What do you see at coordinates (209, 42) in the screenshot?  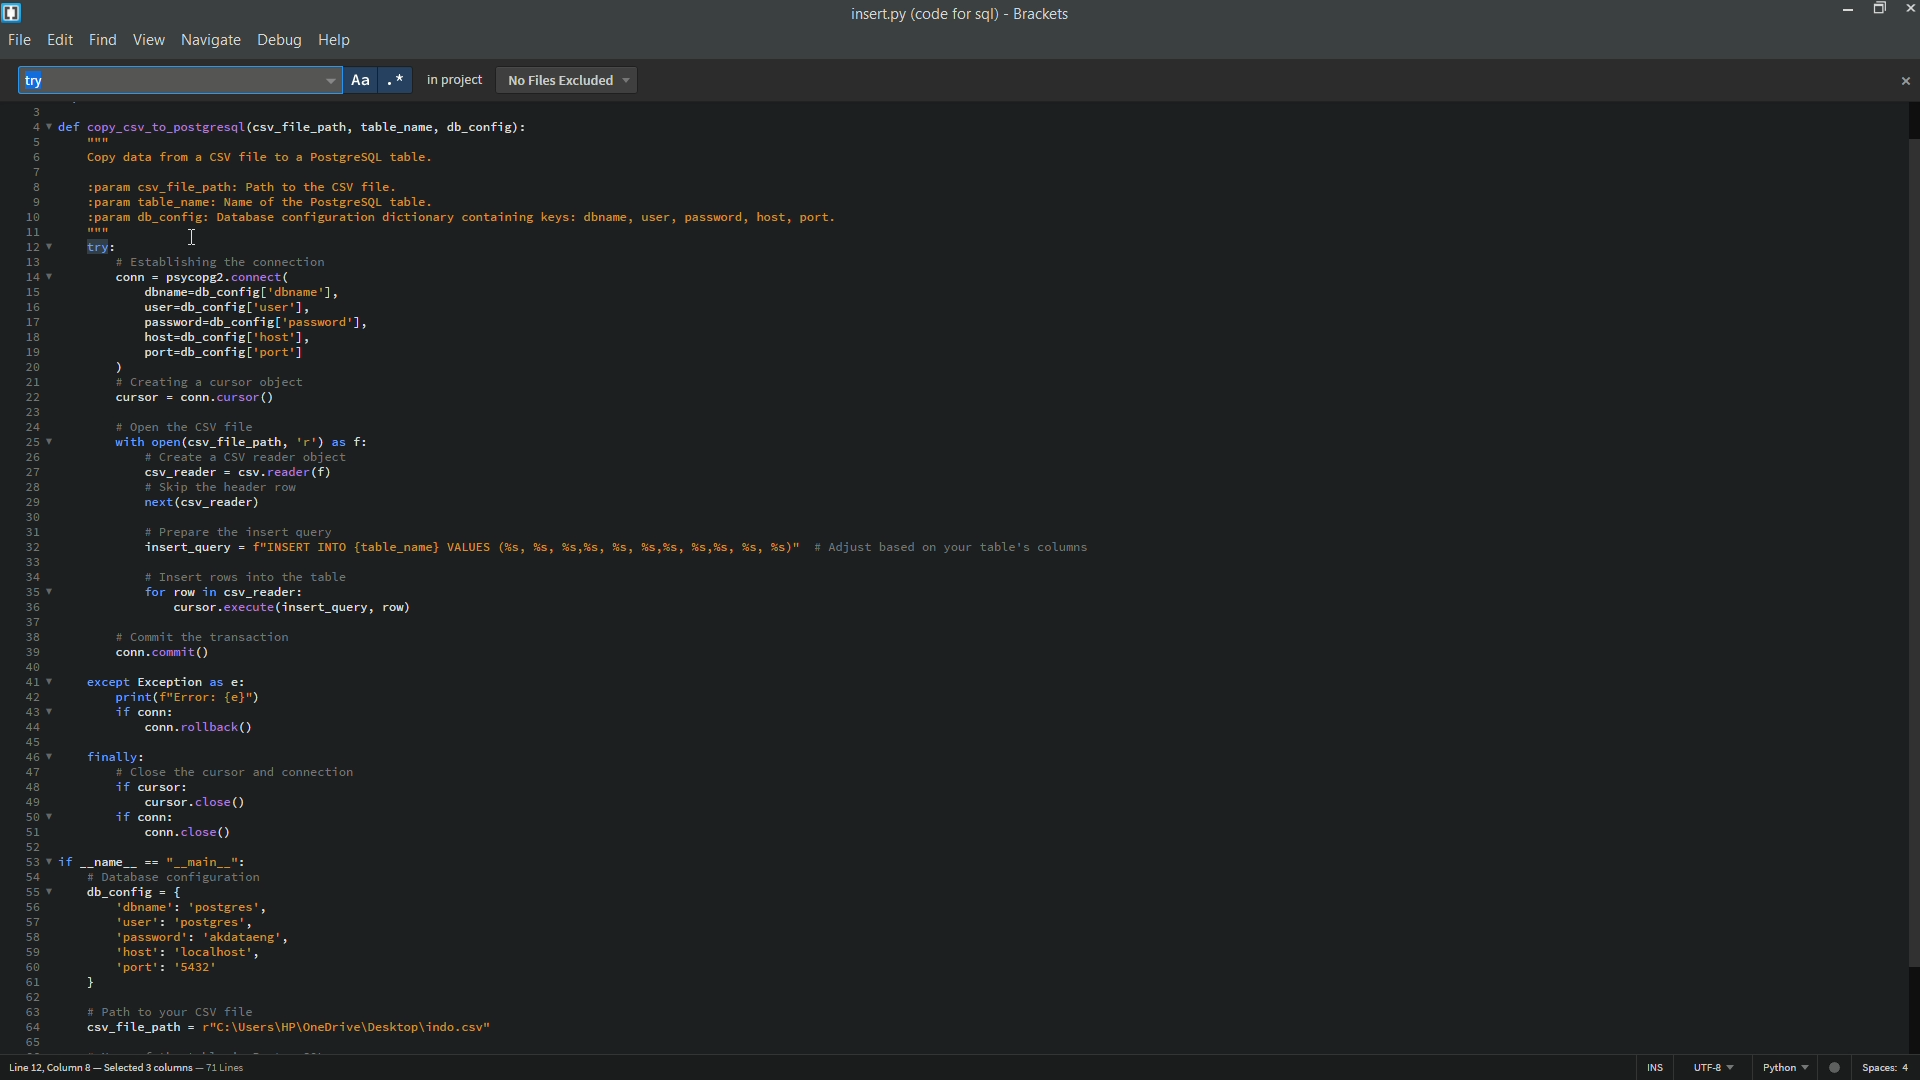 I see `navigate menu` at bounding box center [209, 42].